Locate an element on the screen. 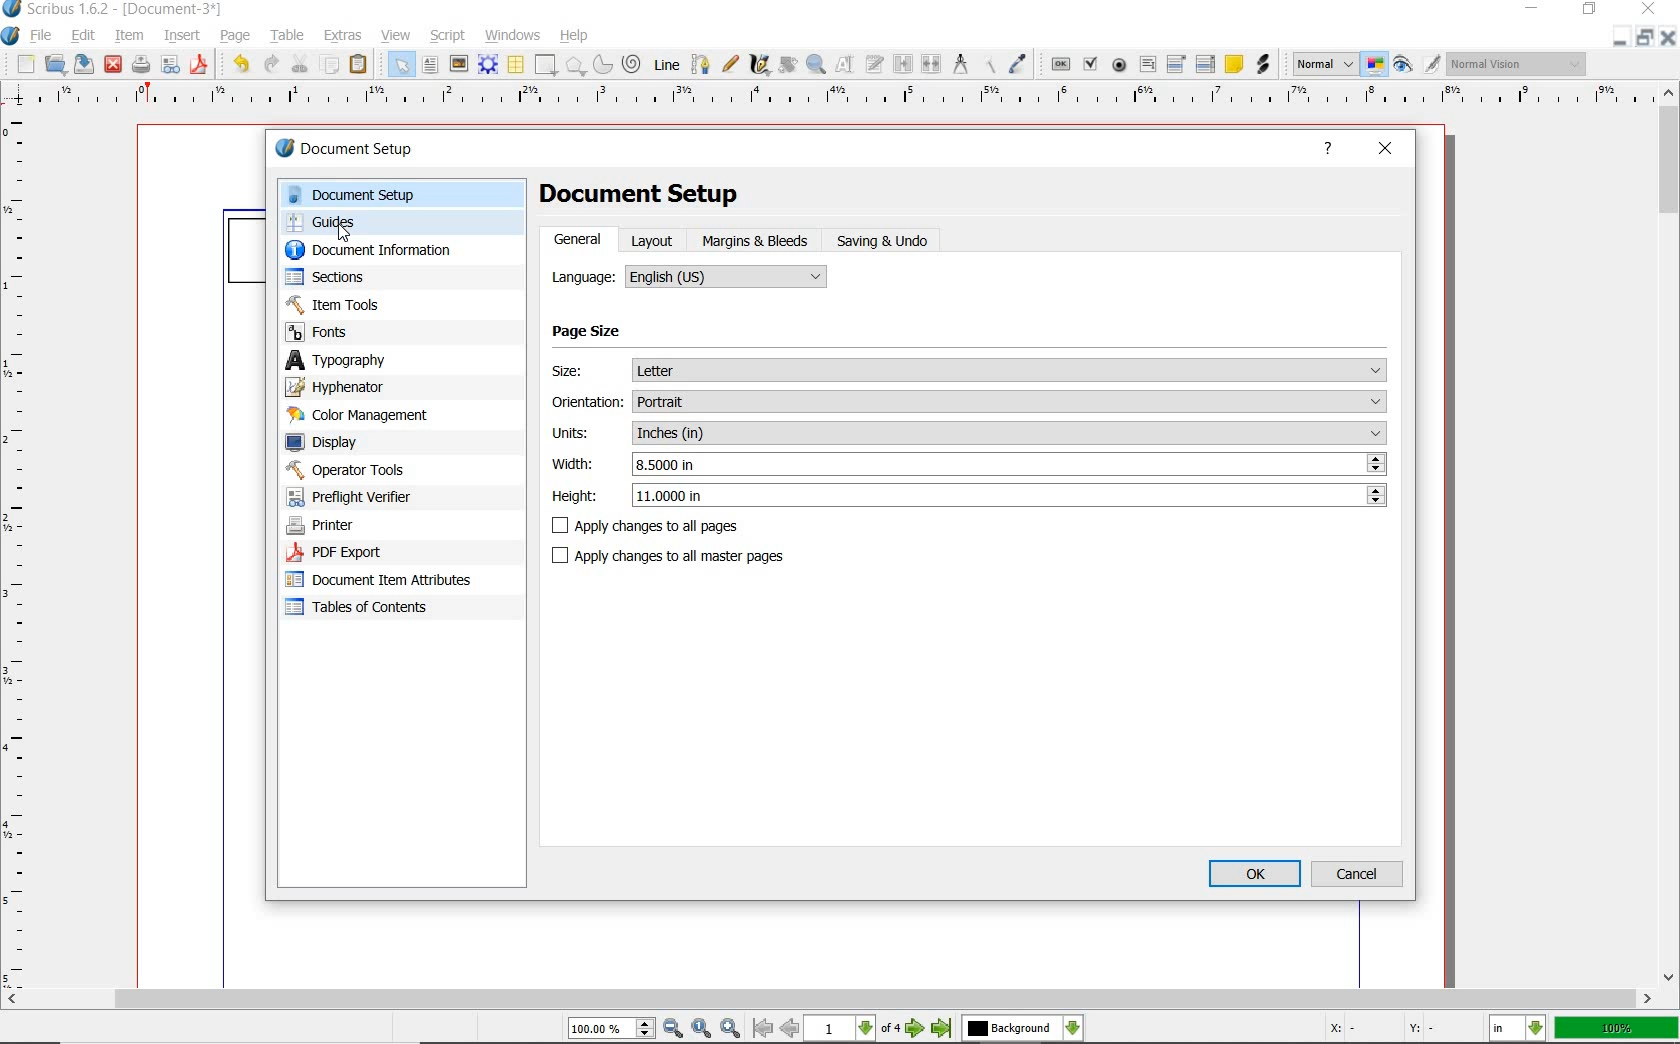 The image size is (1680, 1044). pdf text field is located at coordinates (1148, 64).